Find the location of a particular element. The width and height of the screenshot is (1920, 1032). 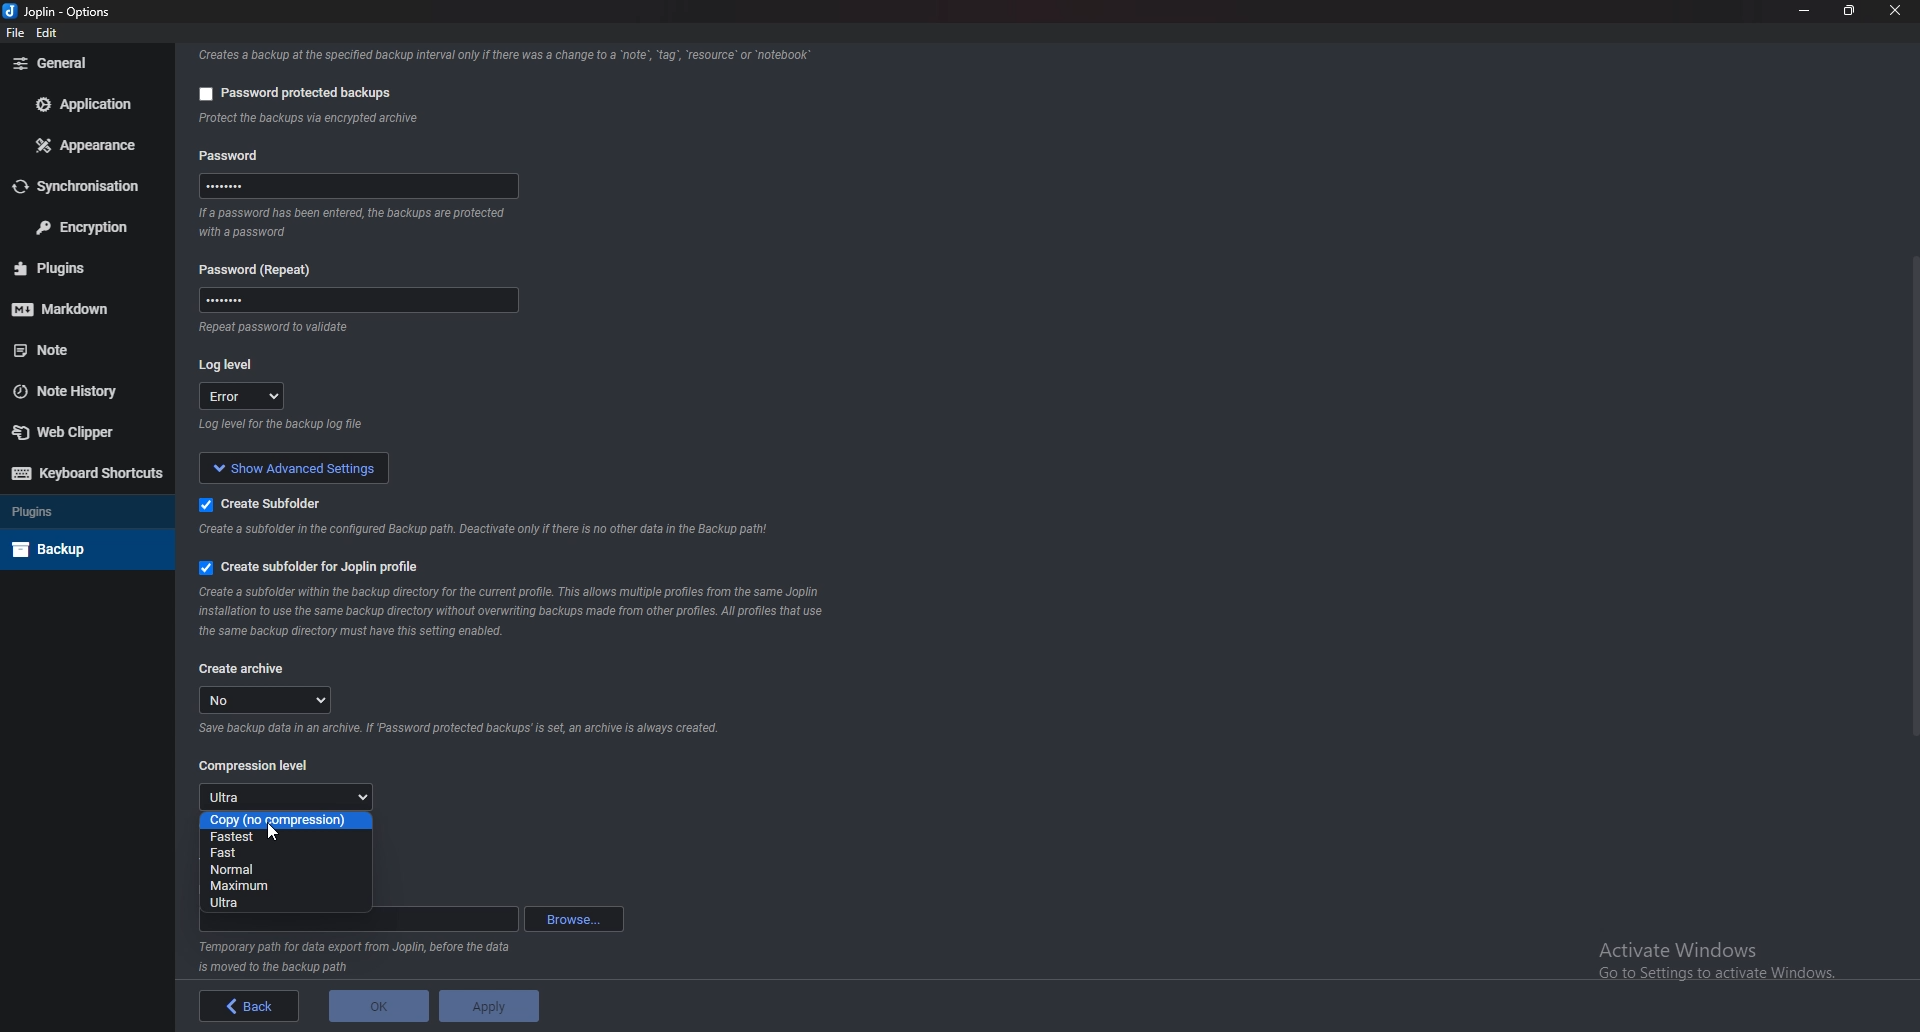

Scroll bar is located at coordinates (1911, 495).